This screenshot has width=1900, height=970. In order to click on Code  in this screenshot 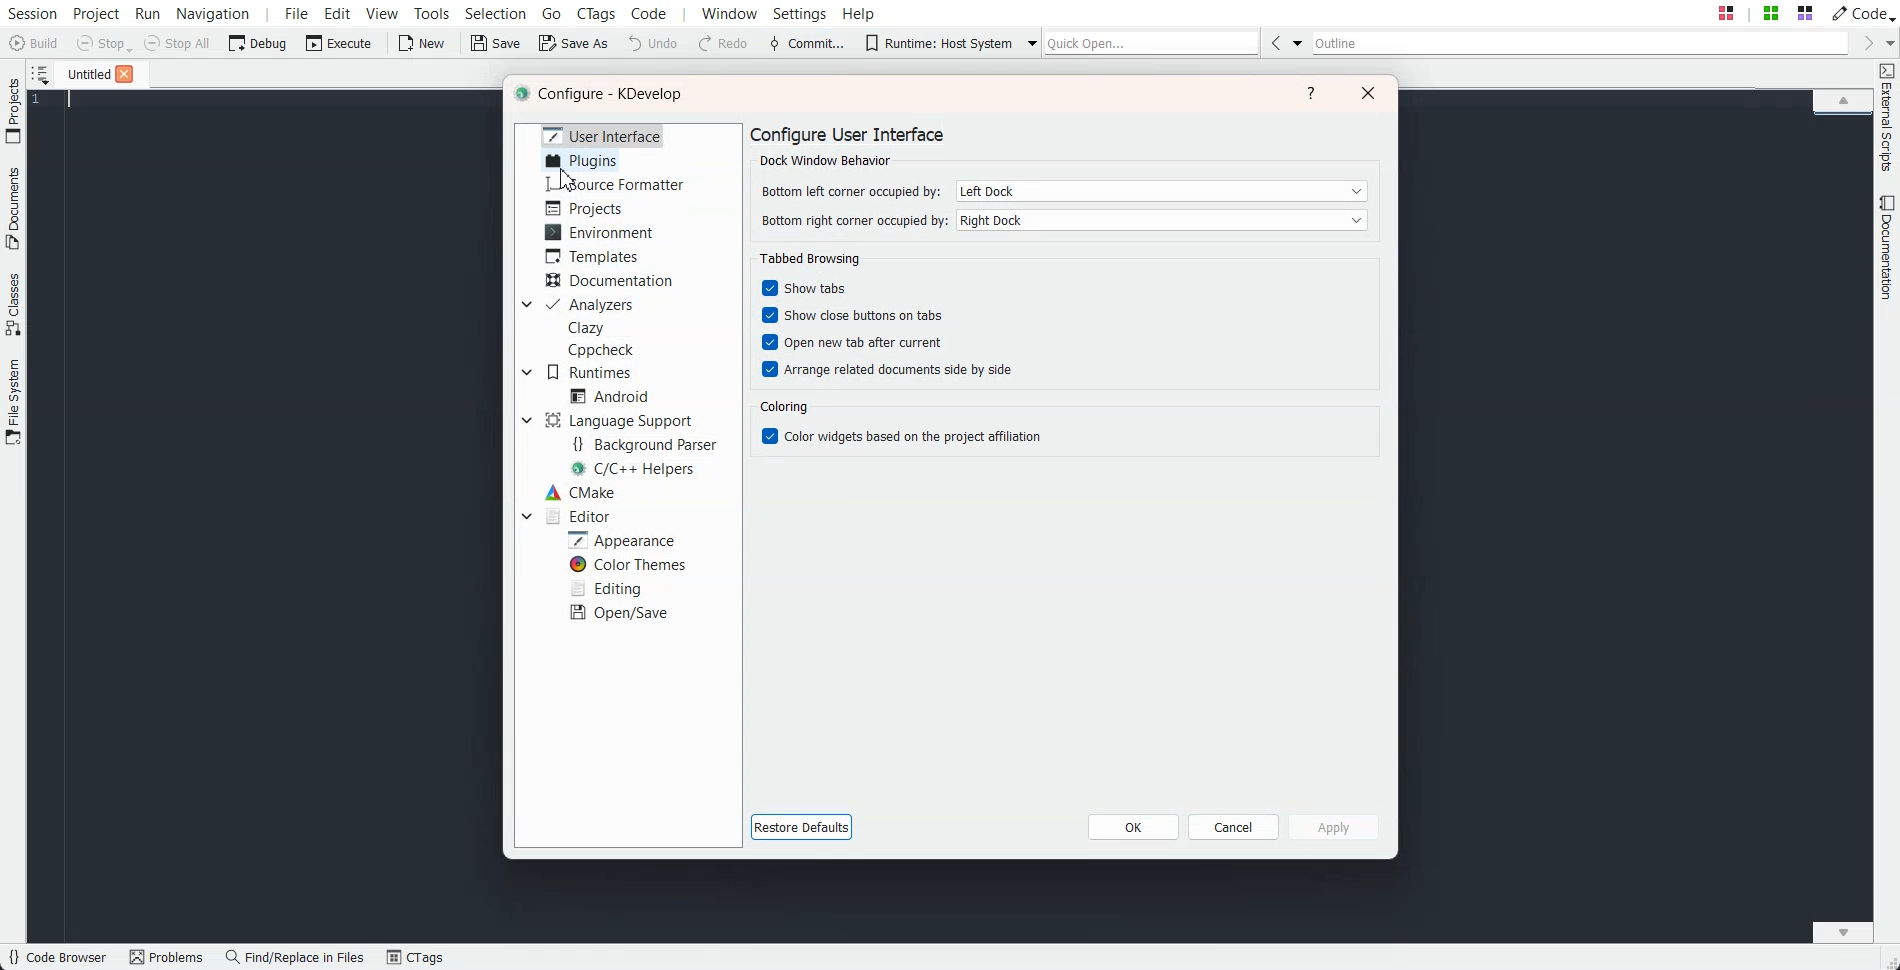, I will do `click(1861, 12)`.